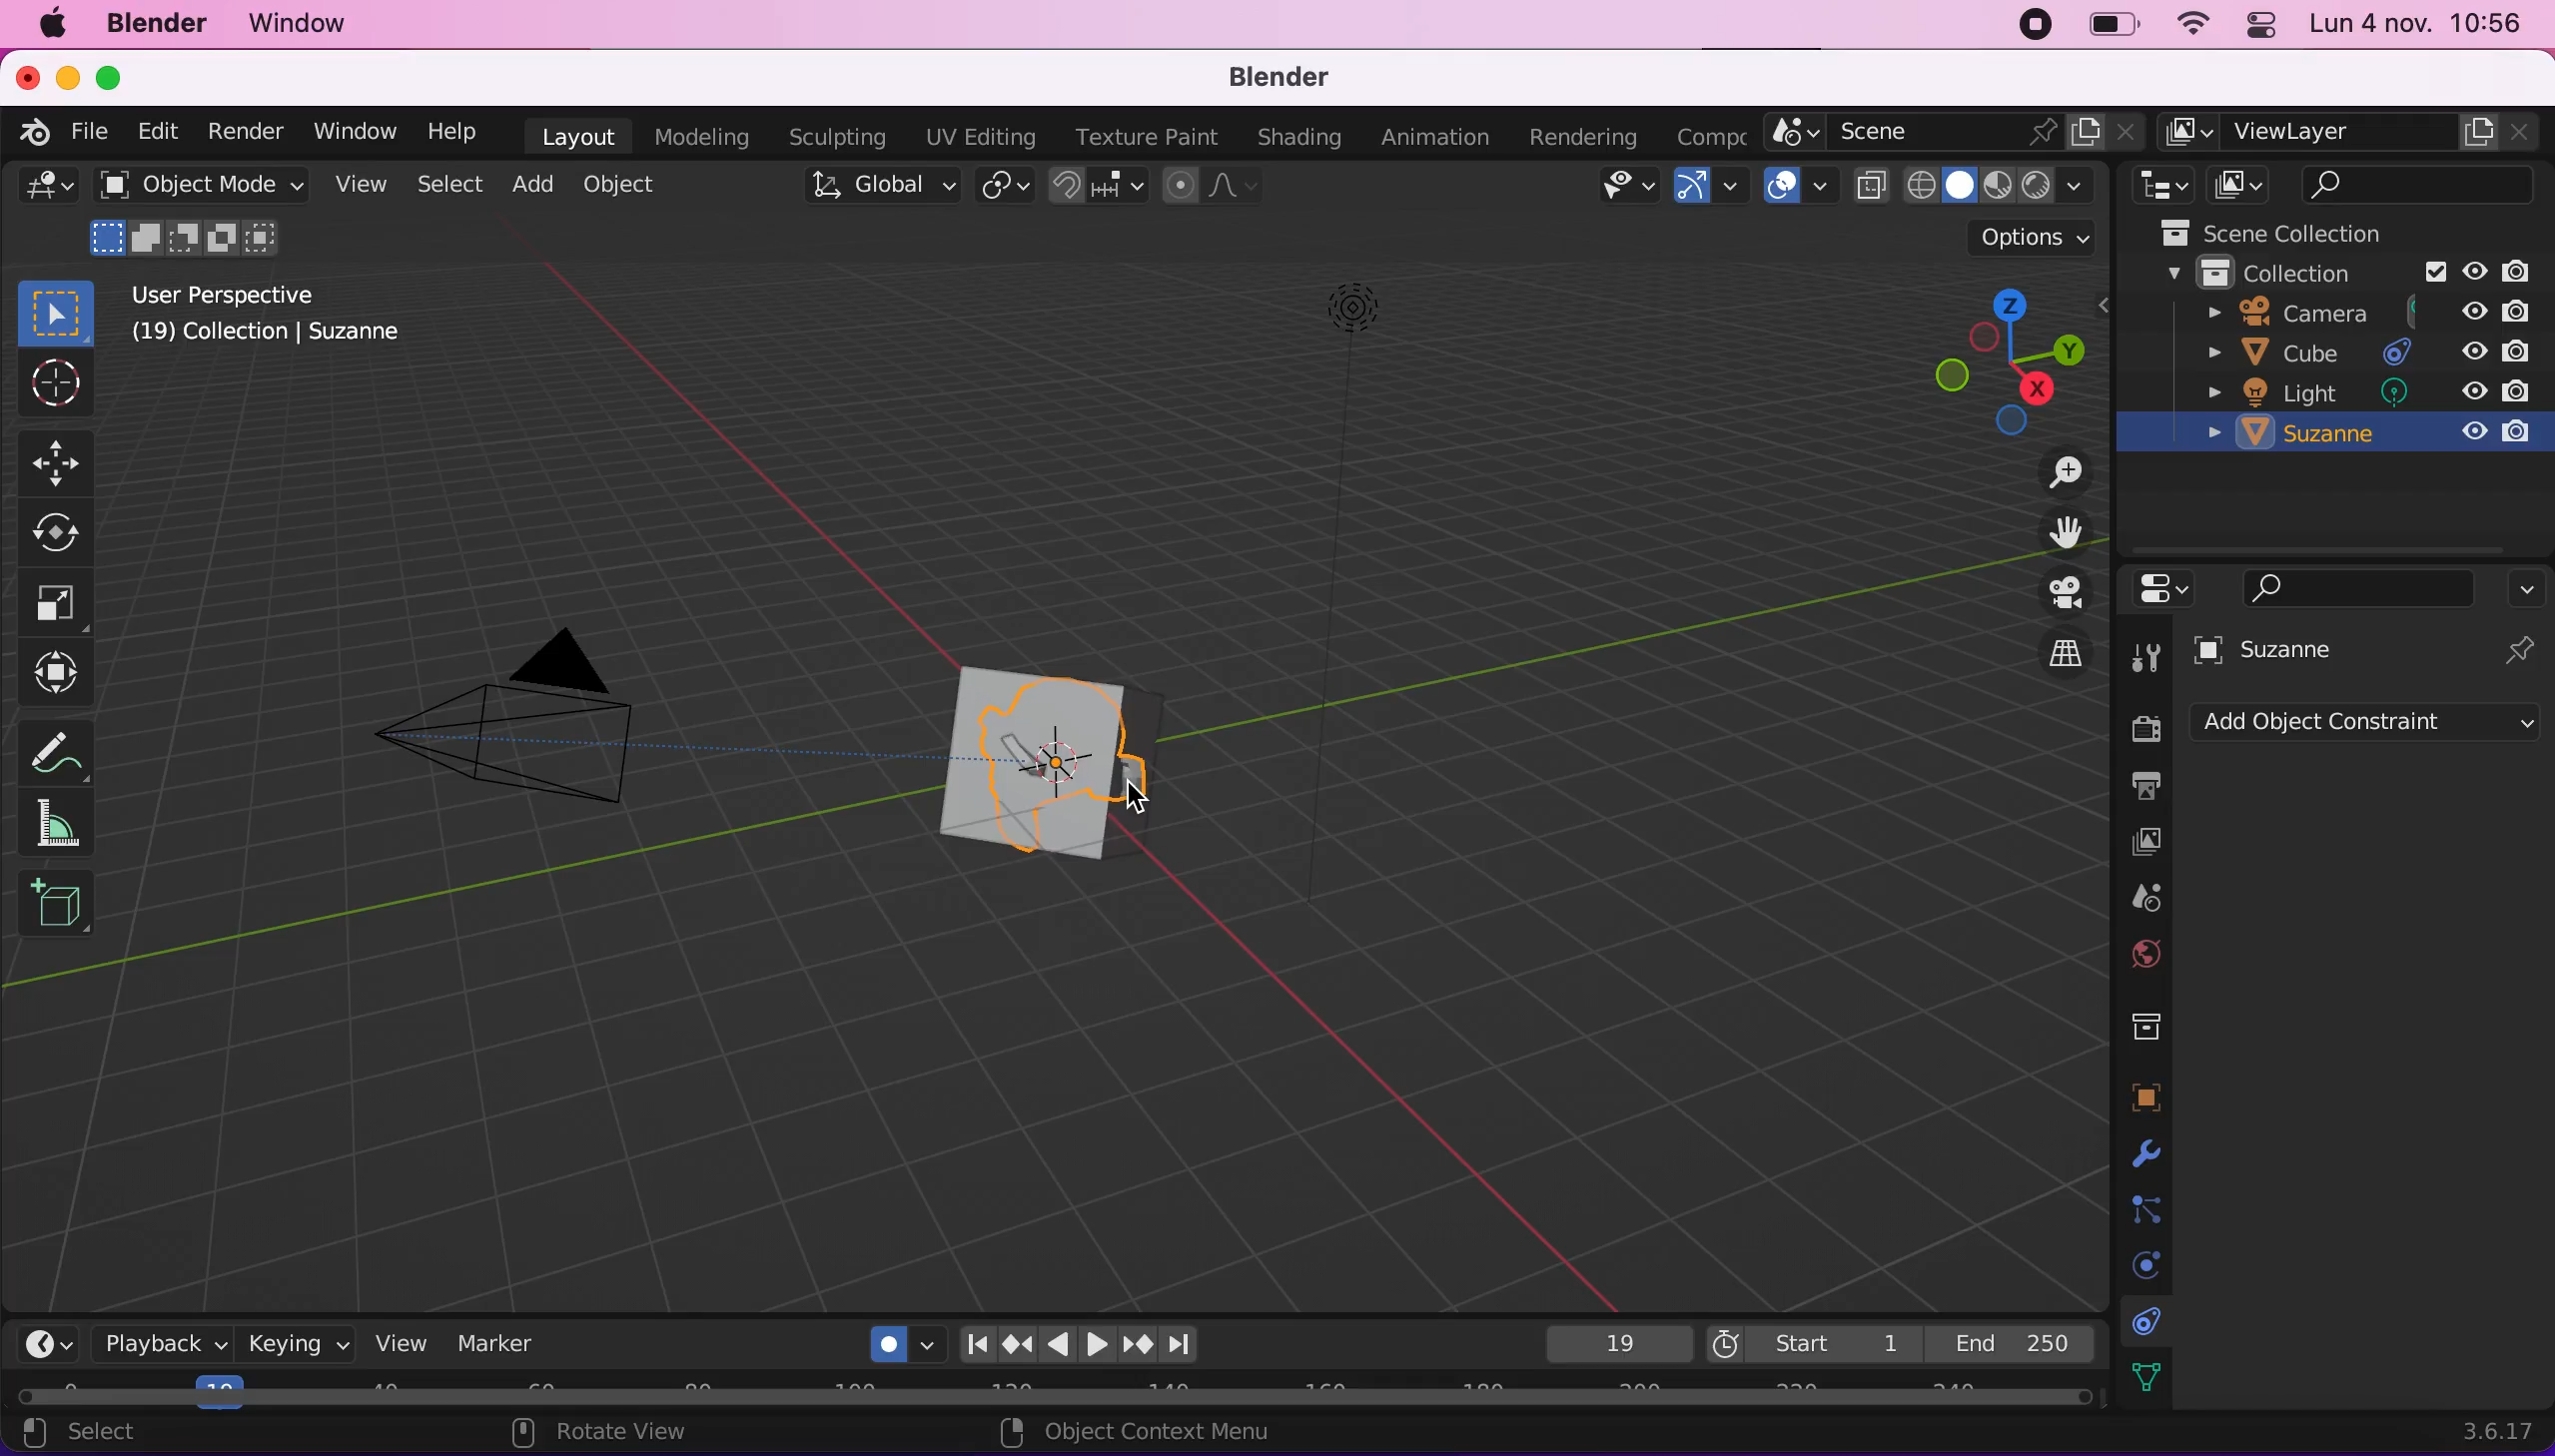  I want to click on render, so click(2141, 730).